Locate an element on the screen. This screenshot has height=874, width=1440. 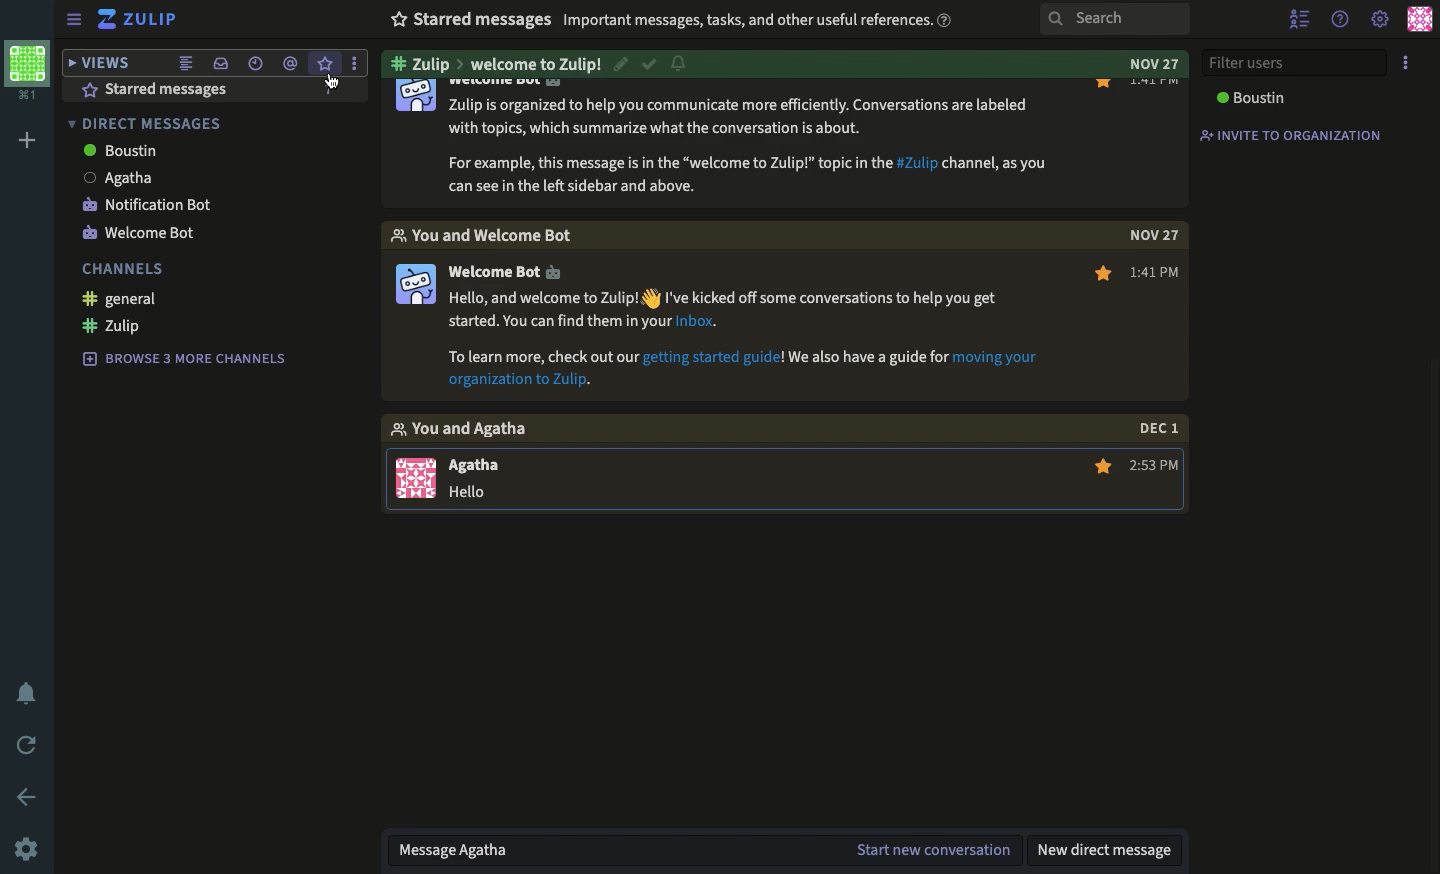
edit is located at coordinates (622, 63).